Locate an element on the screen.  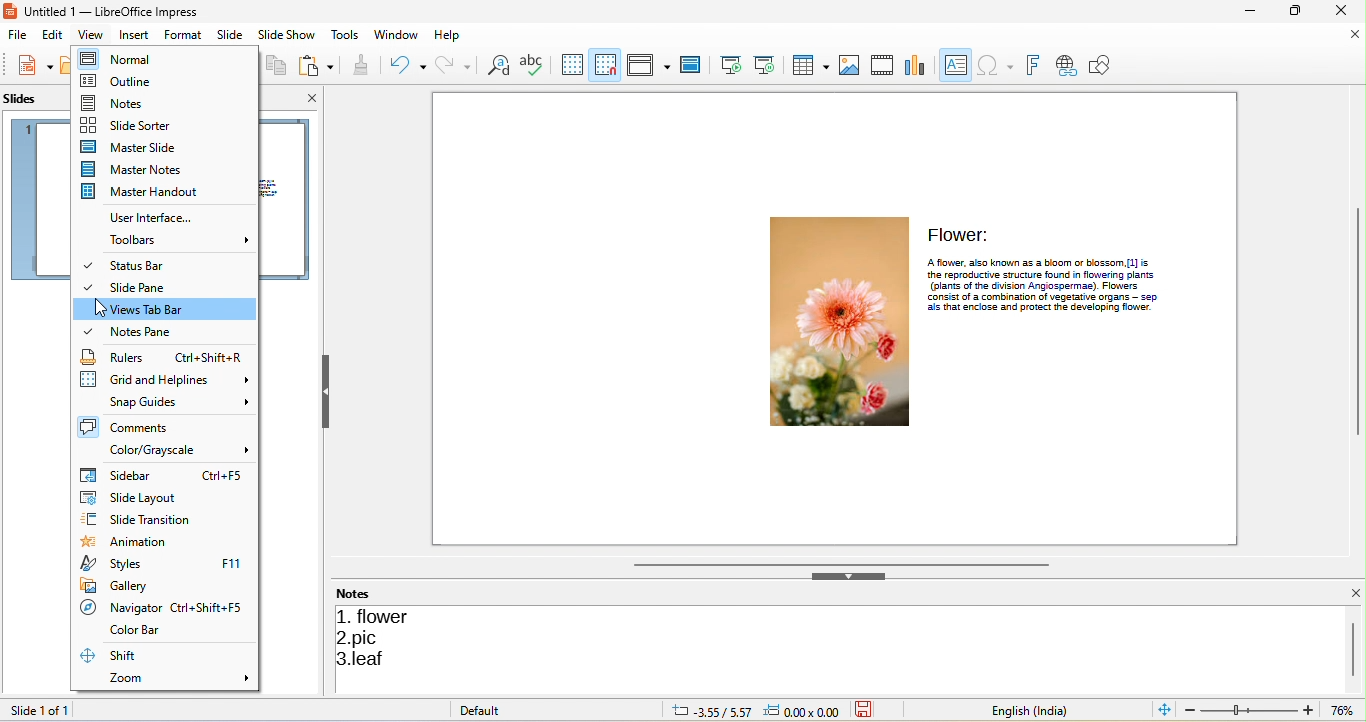
outline is located at coordinates (141, 83).